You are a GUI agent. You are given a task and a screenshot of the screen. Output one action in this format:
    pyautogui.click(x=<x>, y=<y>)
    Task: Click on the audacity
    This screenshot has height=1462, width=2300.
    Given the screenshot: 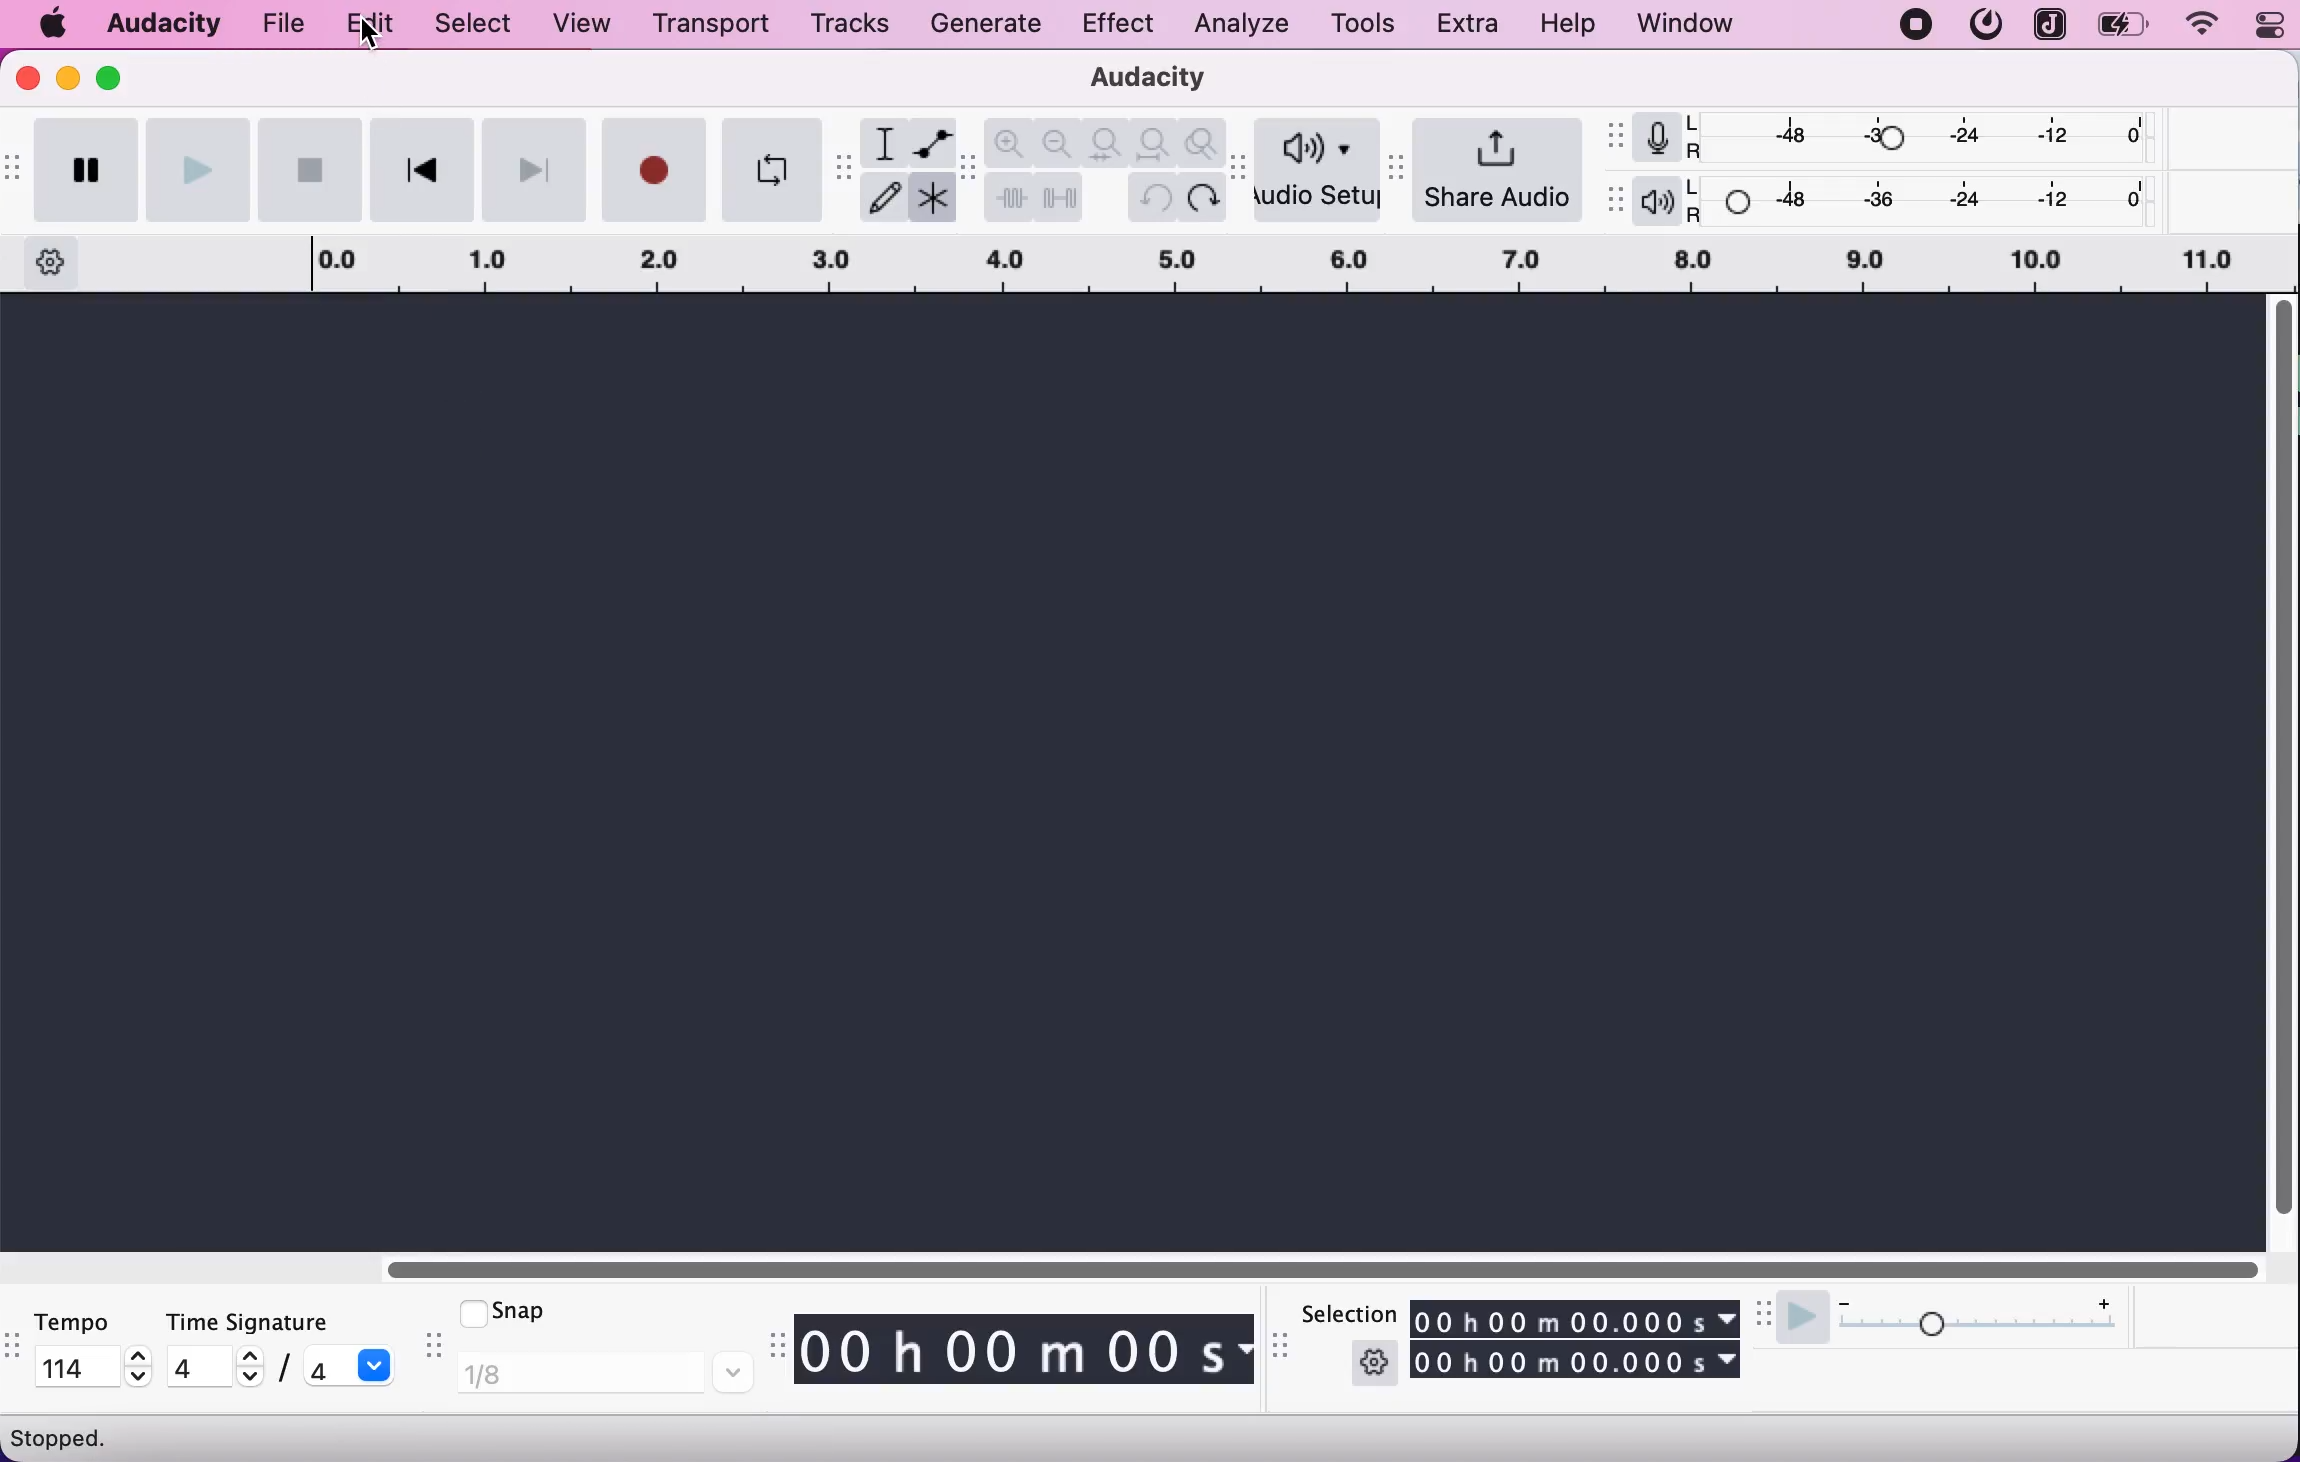 What is the action you would take?
    pyautogui.click(x=165, y=20)
    